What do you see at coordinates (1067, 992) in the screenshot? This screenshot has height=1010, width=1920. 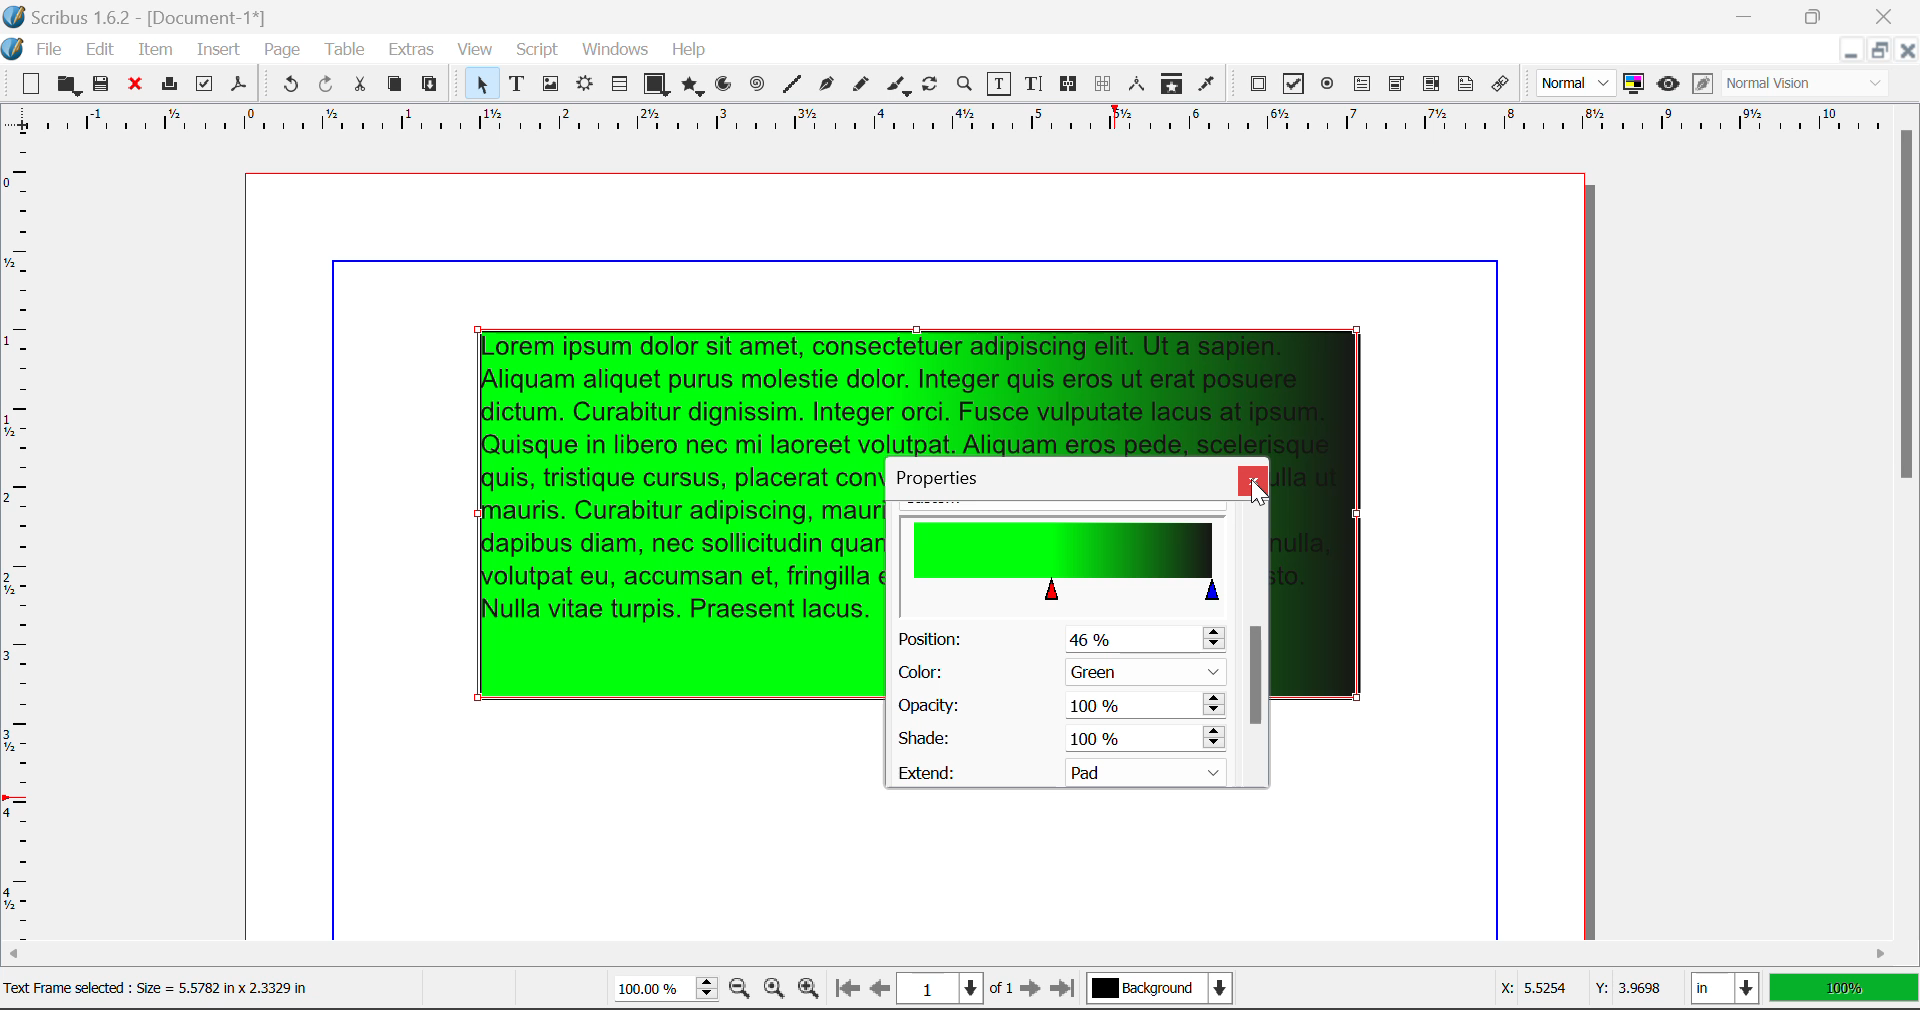 I see `Last Page` at bounding box center [1067, 992].